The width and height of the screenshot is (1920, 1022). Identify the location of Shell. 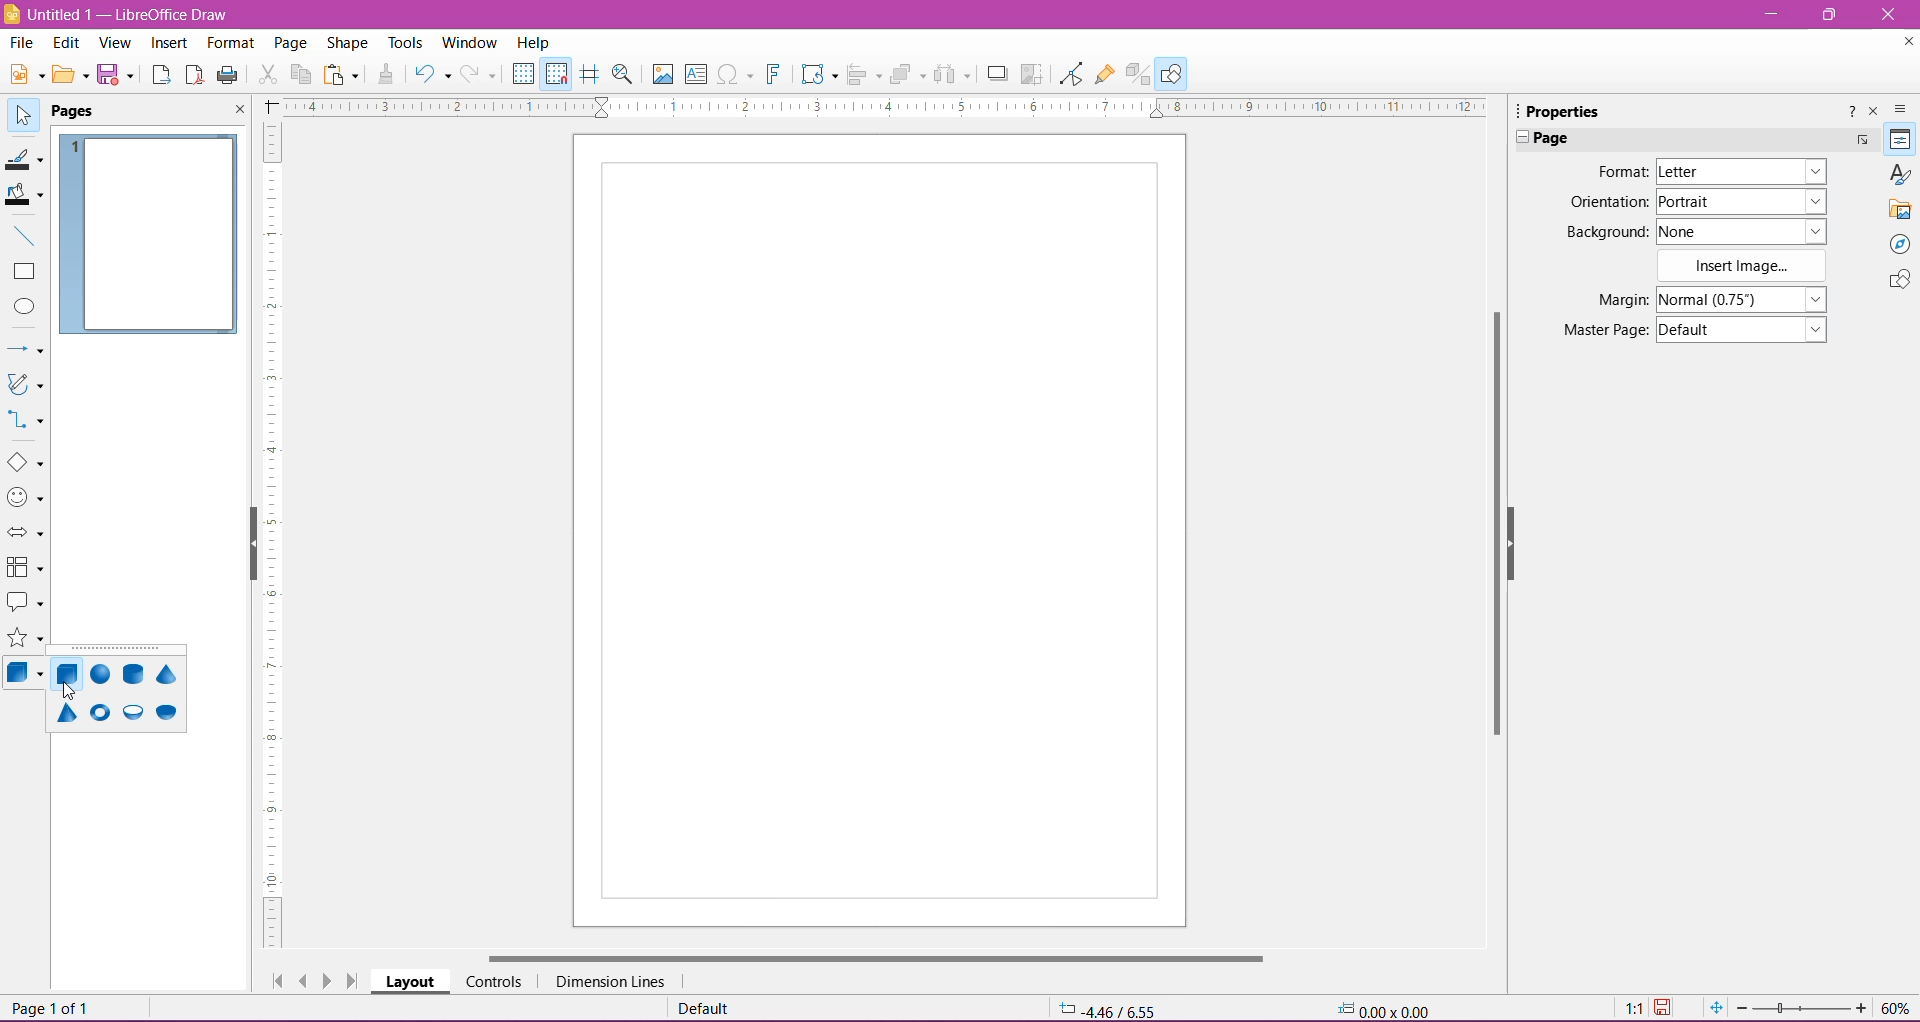
(133, 712).